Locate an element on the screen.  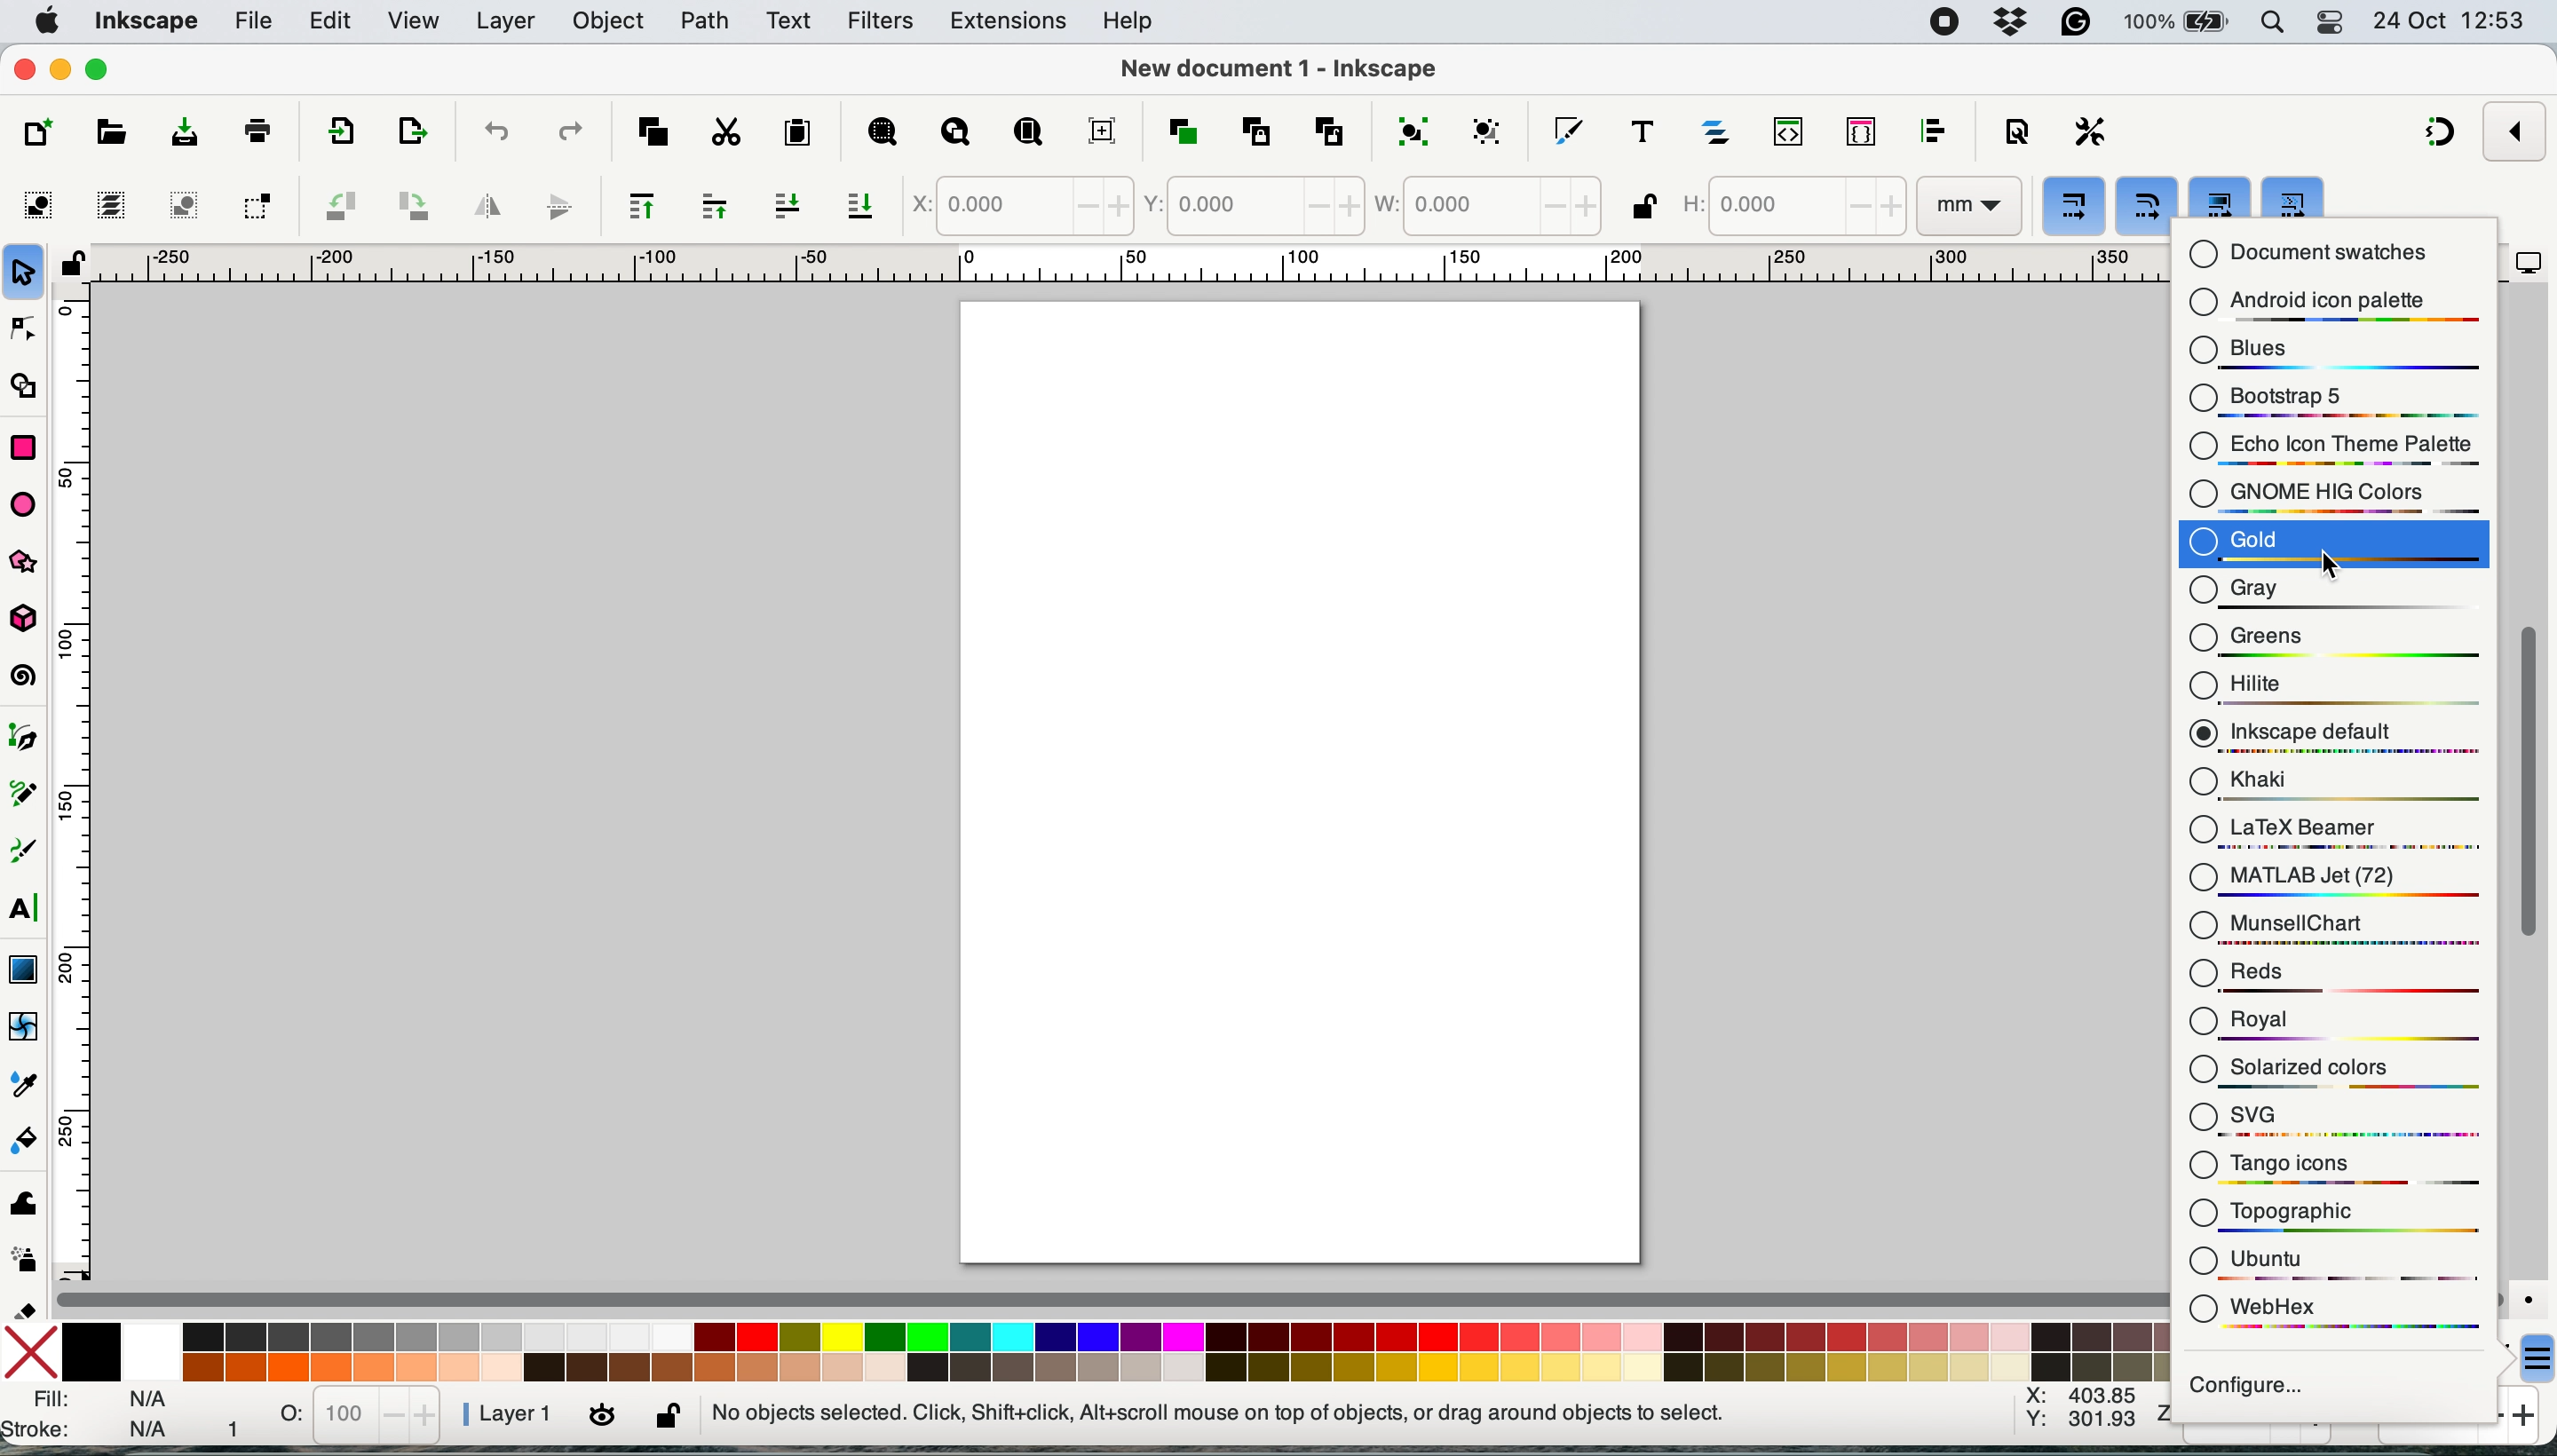
tango icons is located at coordinates (2334, 1161).